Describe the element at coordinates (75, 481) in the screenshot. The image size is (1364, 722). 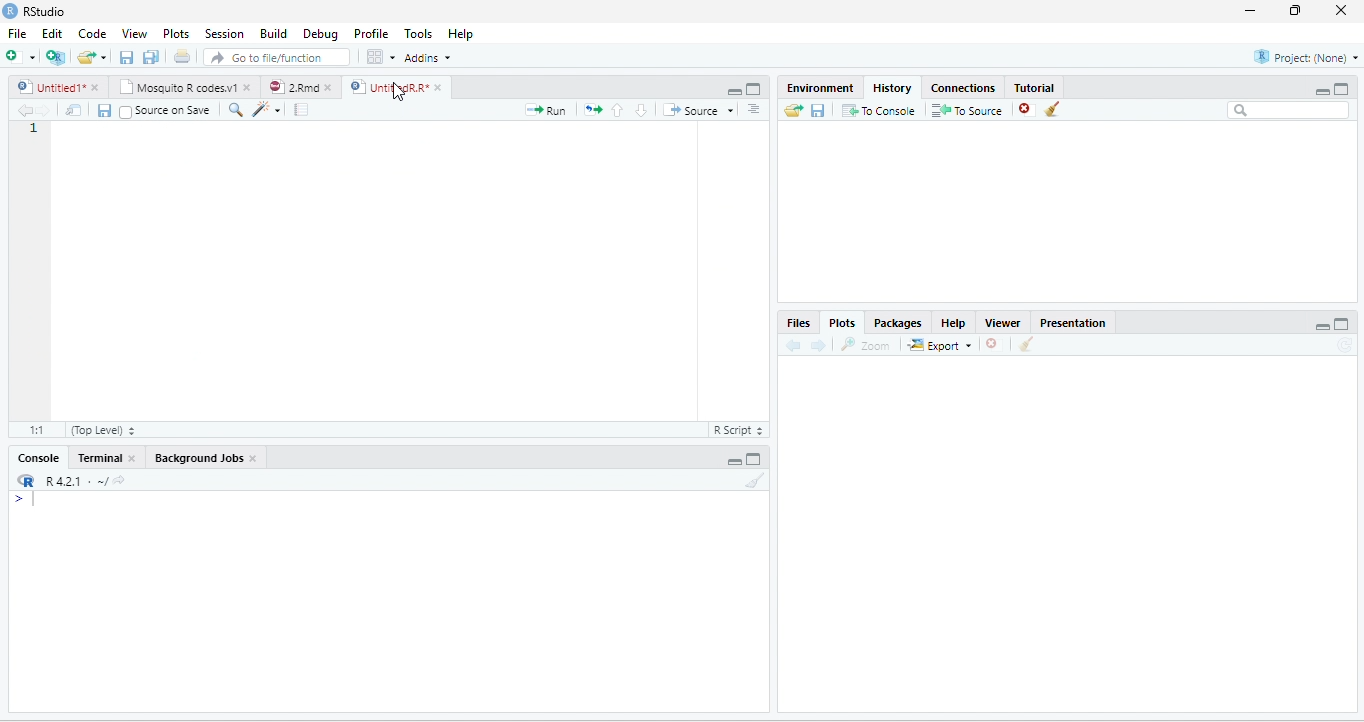
I see `R 4.2.1 . ~/` at that location.